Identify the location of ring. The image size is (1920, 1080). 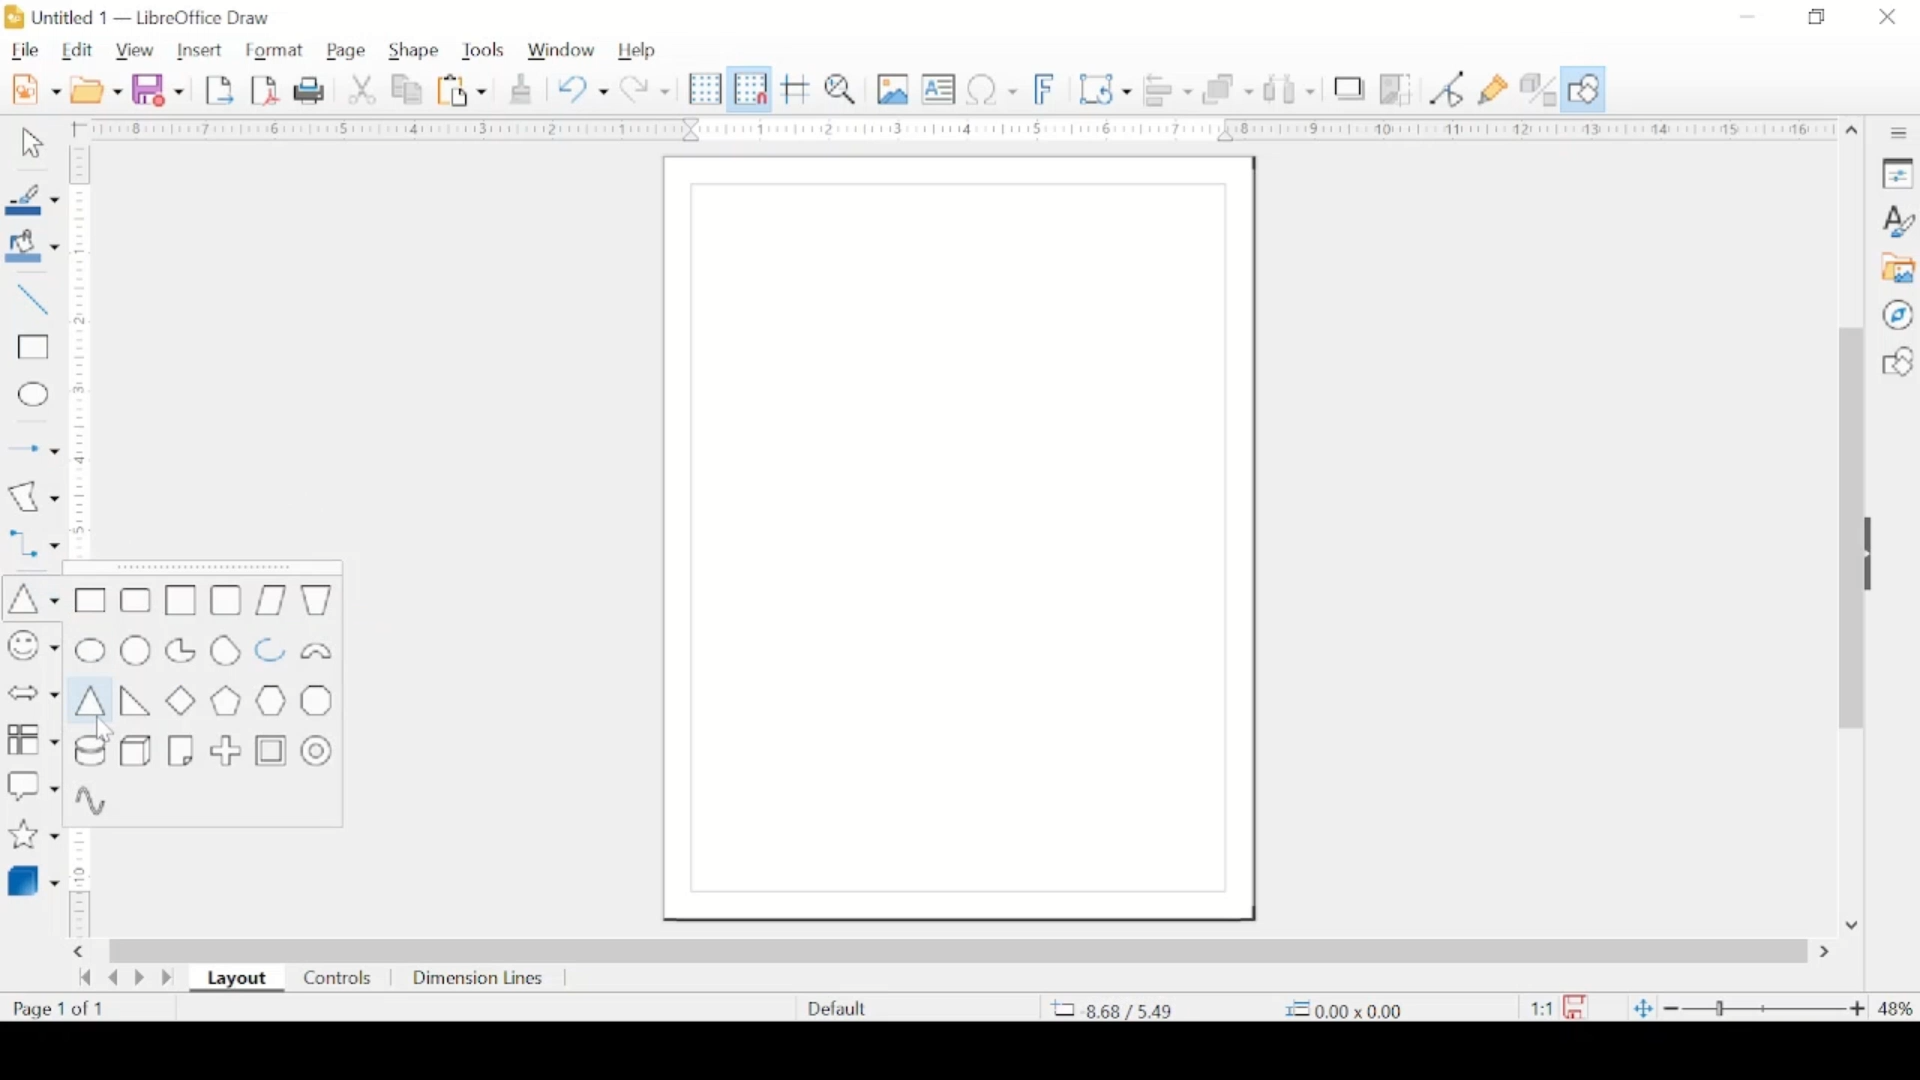
(317, 752).